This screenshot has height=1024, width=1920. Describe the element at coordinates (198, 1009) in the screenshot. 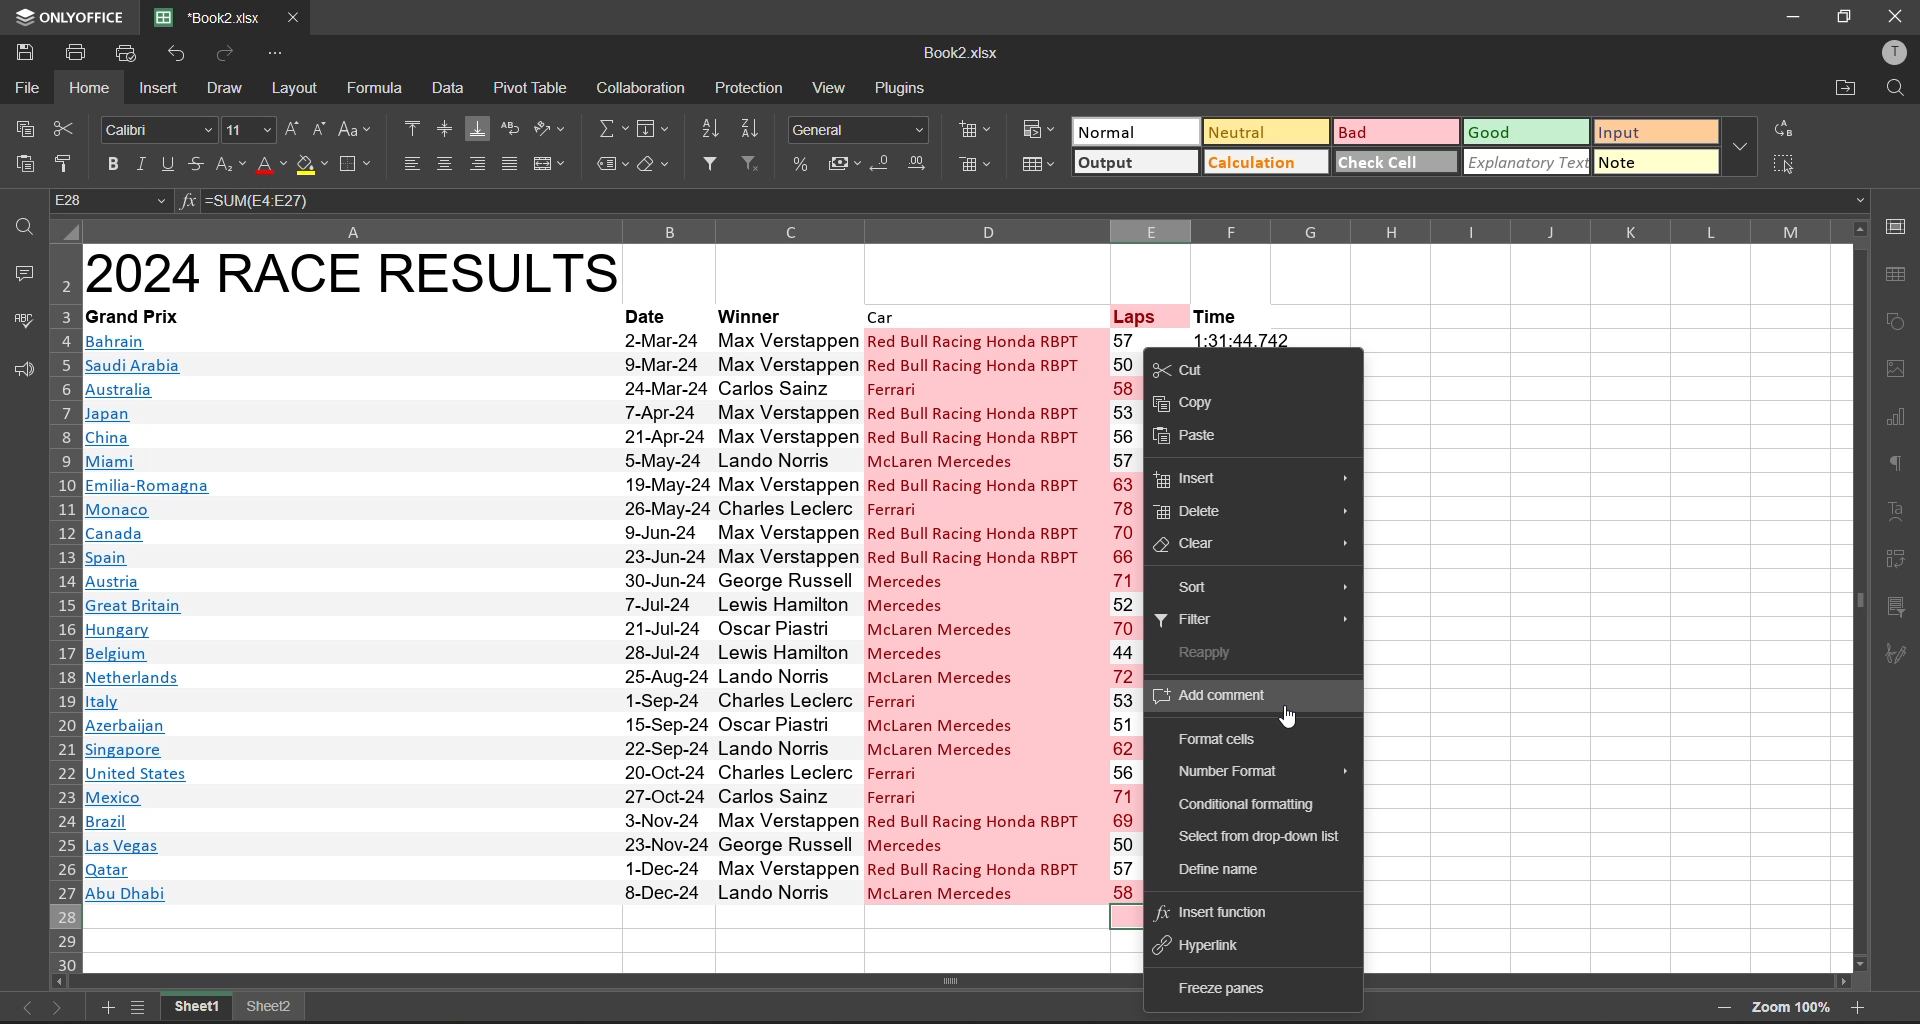

I see `sheet names` at that location.